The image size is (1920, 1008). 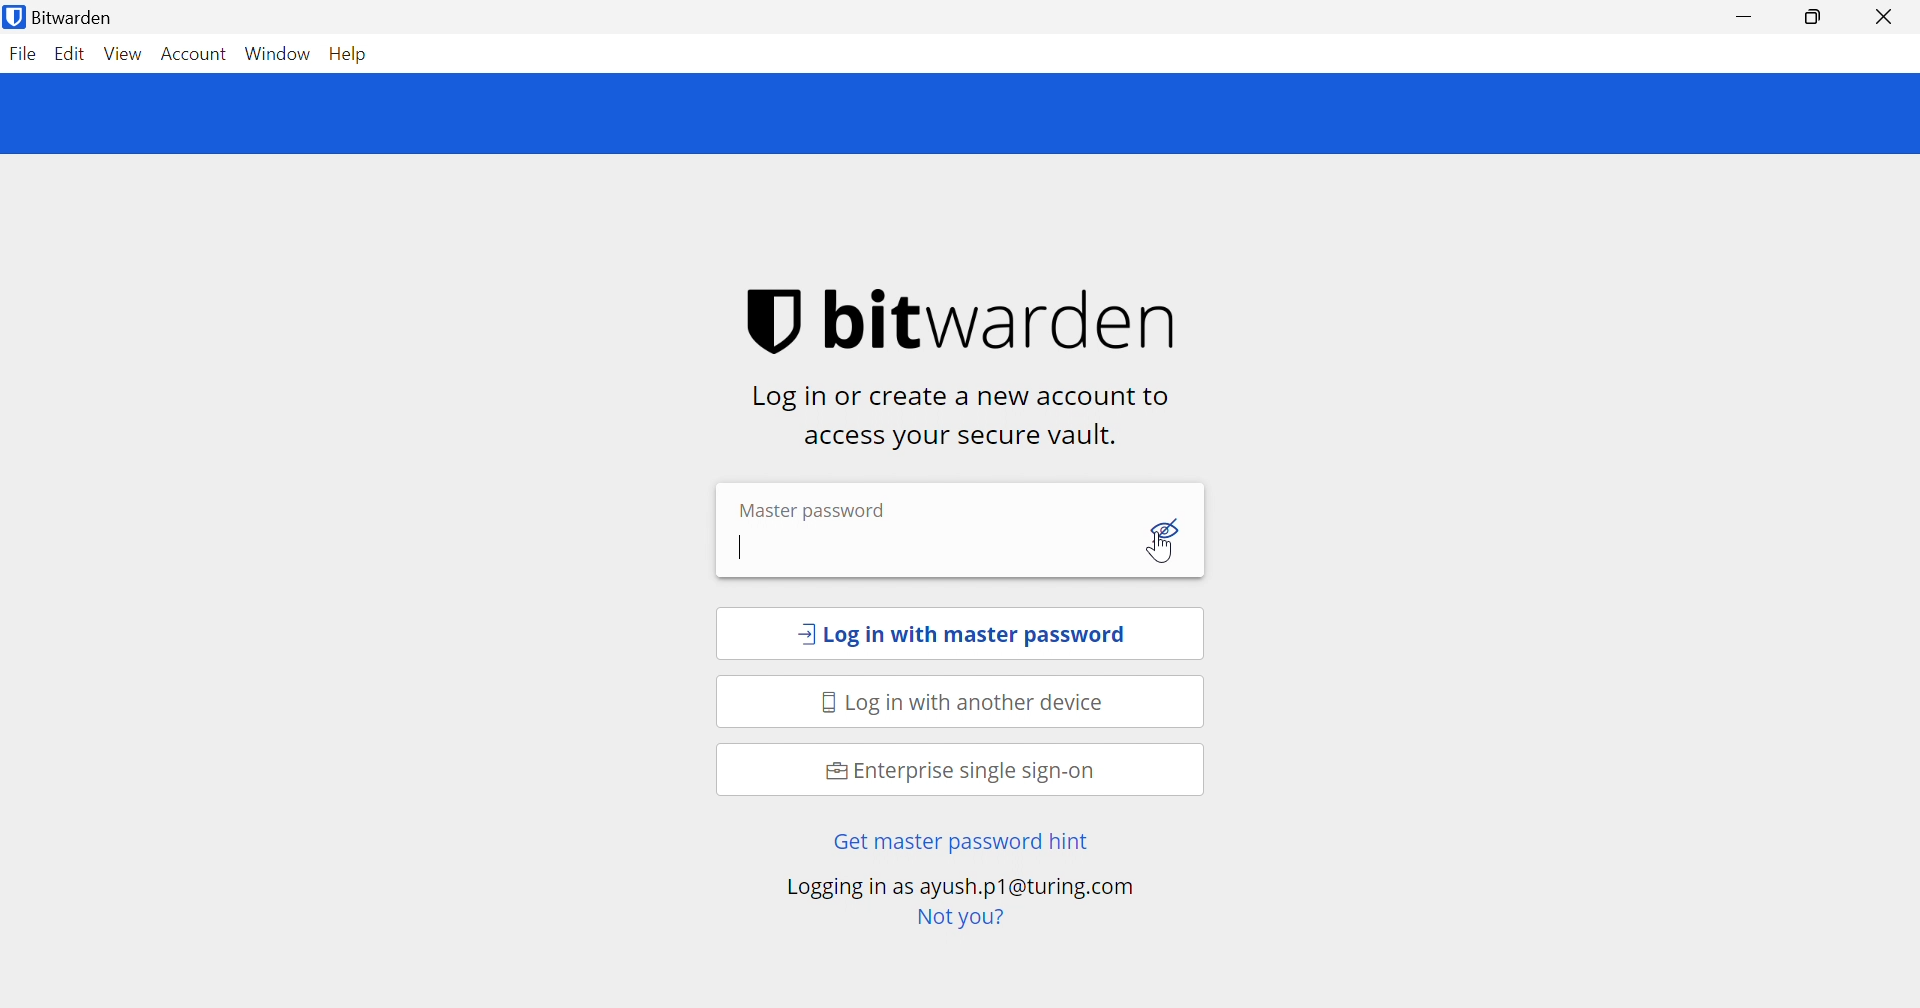 What do you see at coordinates (1154, 554) in the screenshot?
I see `Cursor` at bounding box center [1154, 554].